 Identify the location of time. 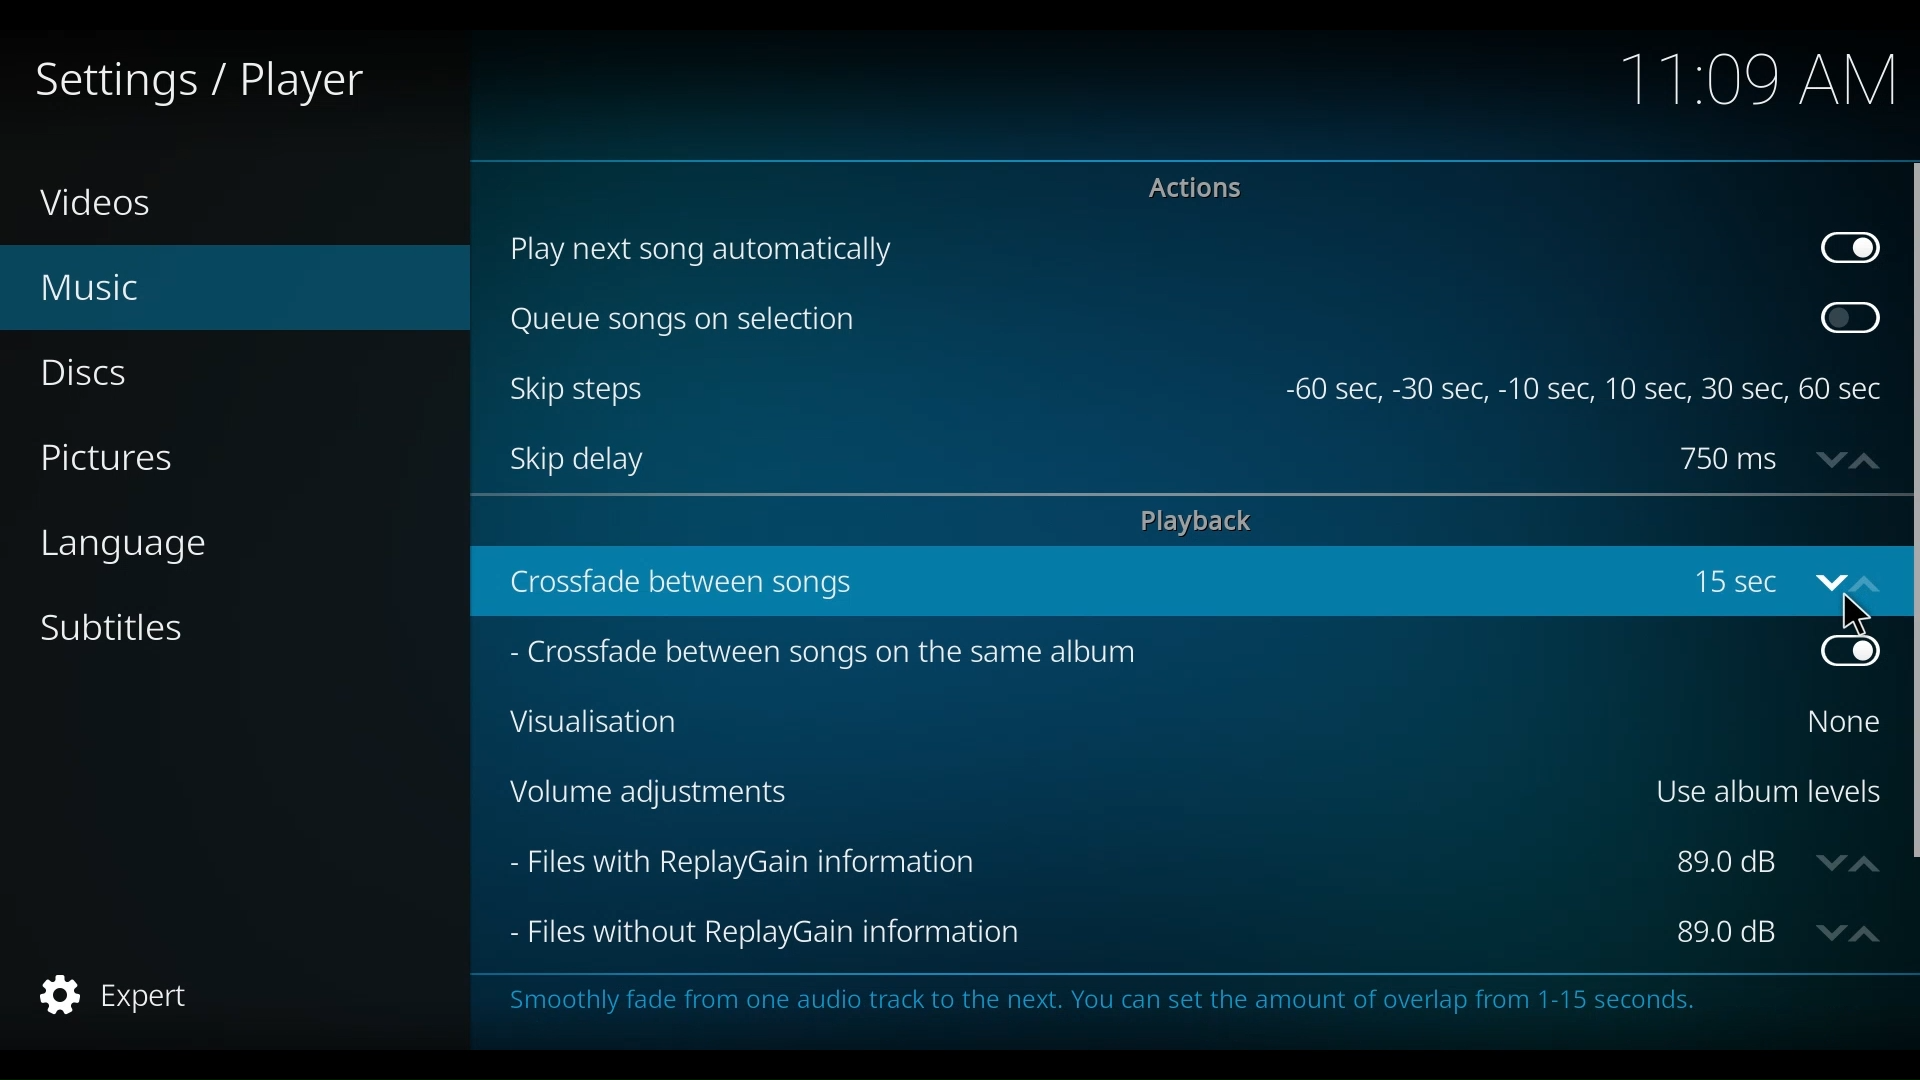
(1750, 79).